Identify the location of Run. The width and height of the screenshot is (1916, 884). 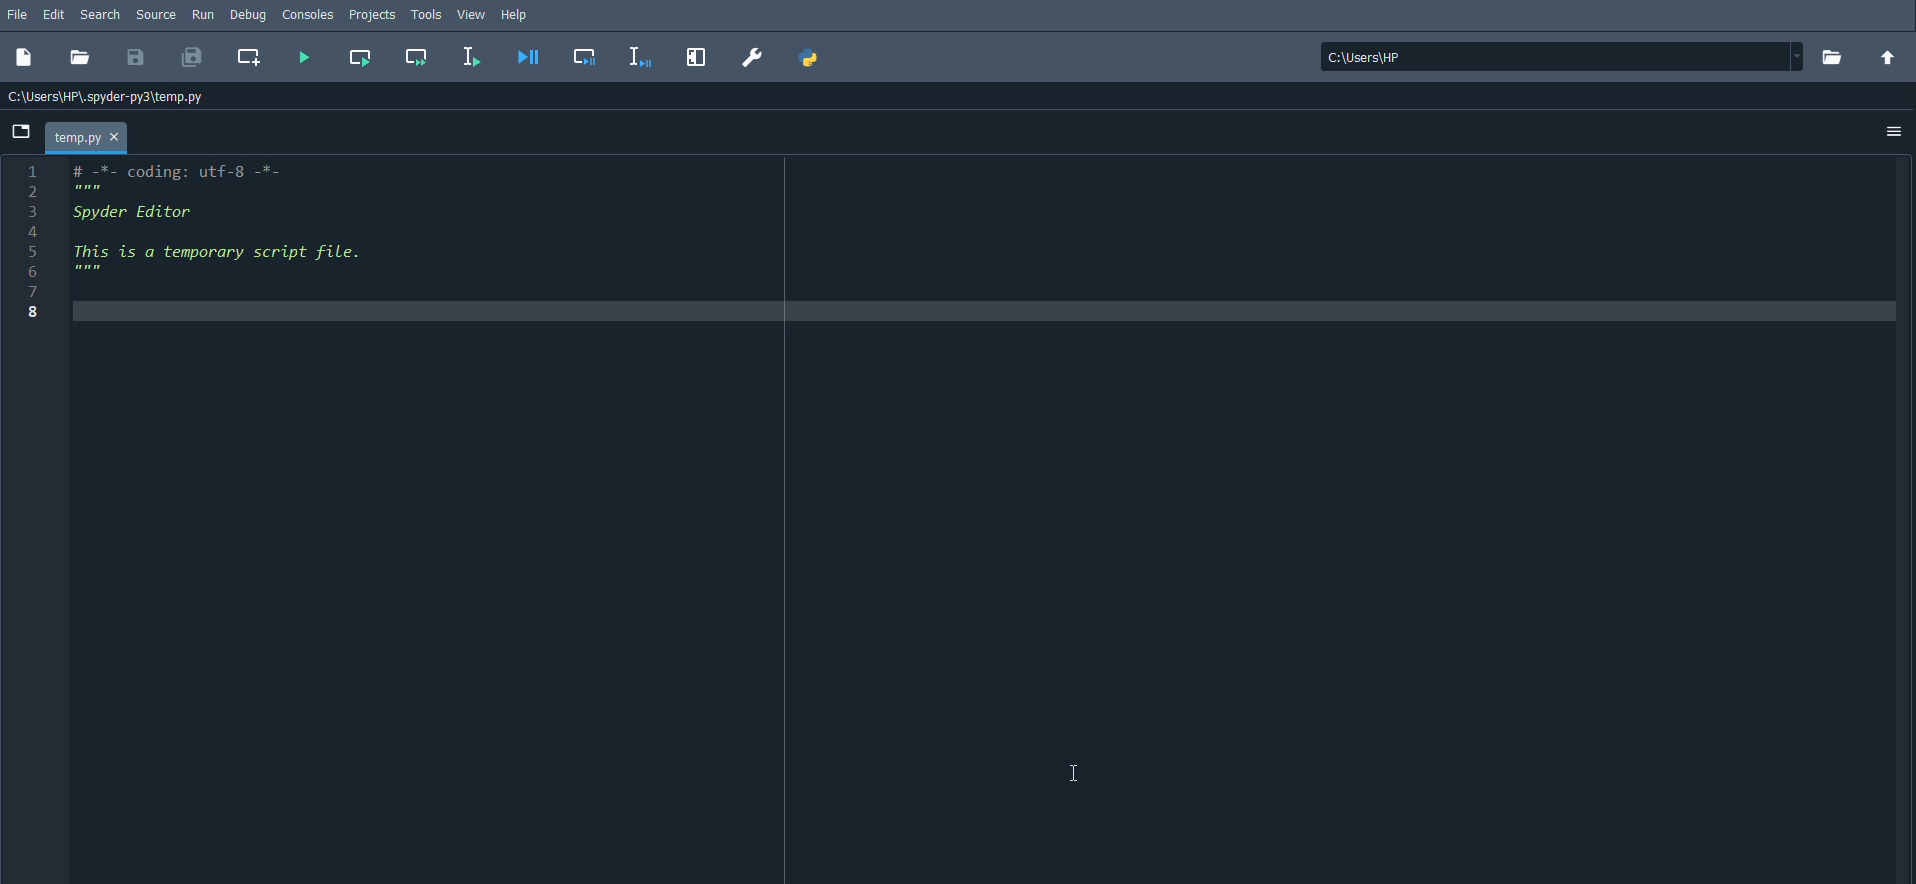
(204, 14).